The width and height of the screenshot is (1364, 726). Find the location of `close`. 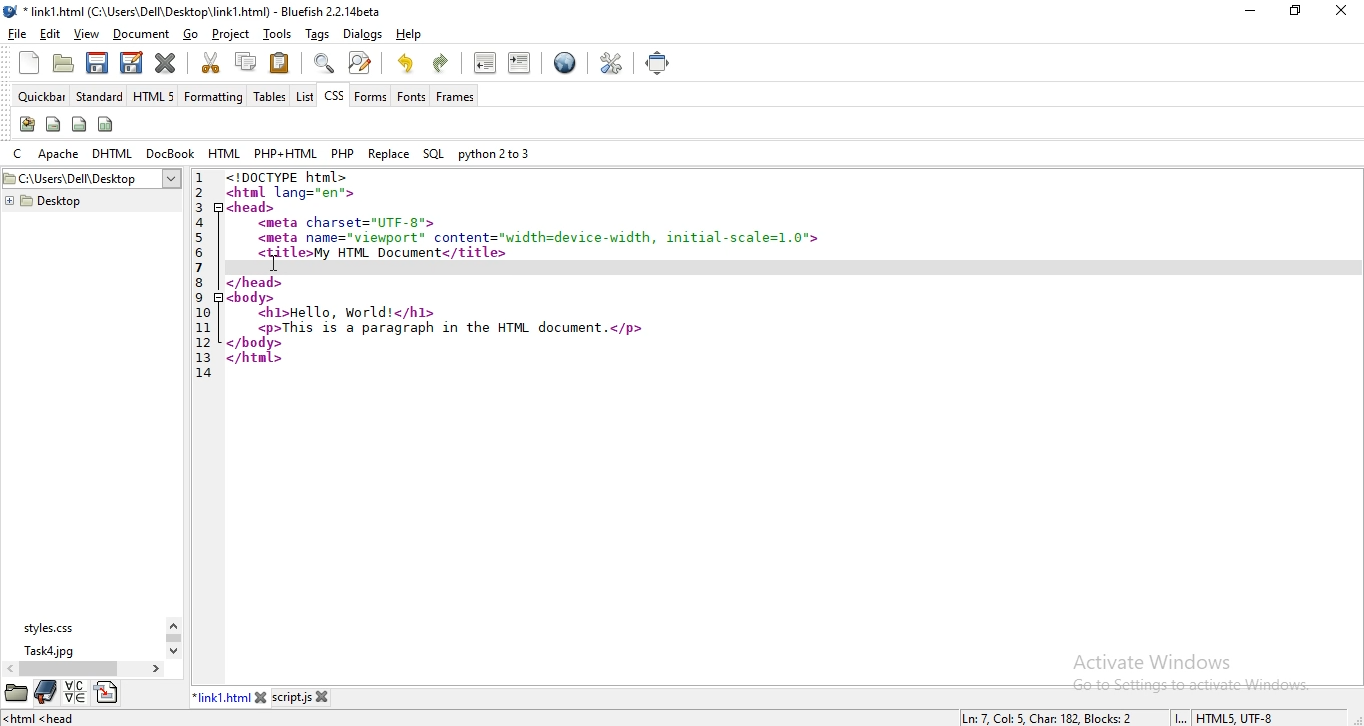

close is located at coordinates (324, 697).